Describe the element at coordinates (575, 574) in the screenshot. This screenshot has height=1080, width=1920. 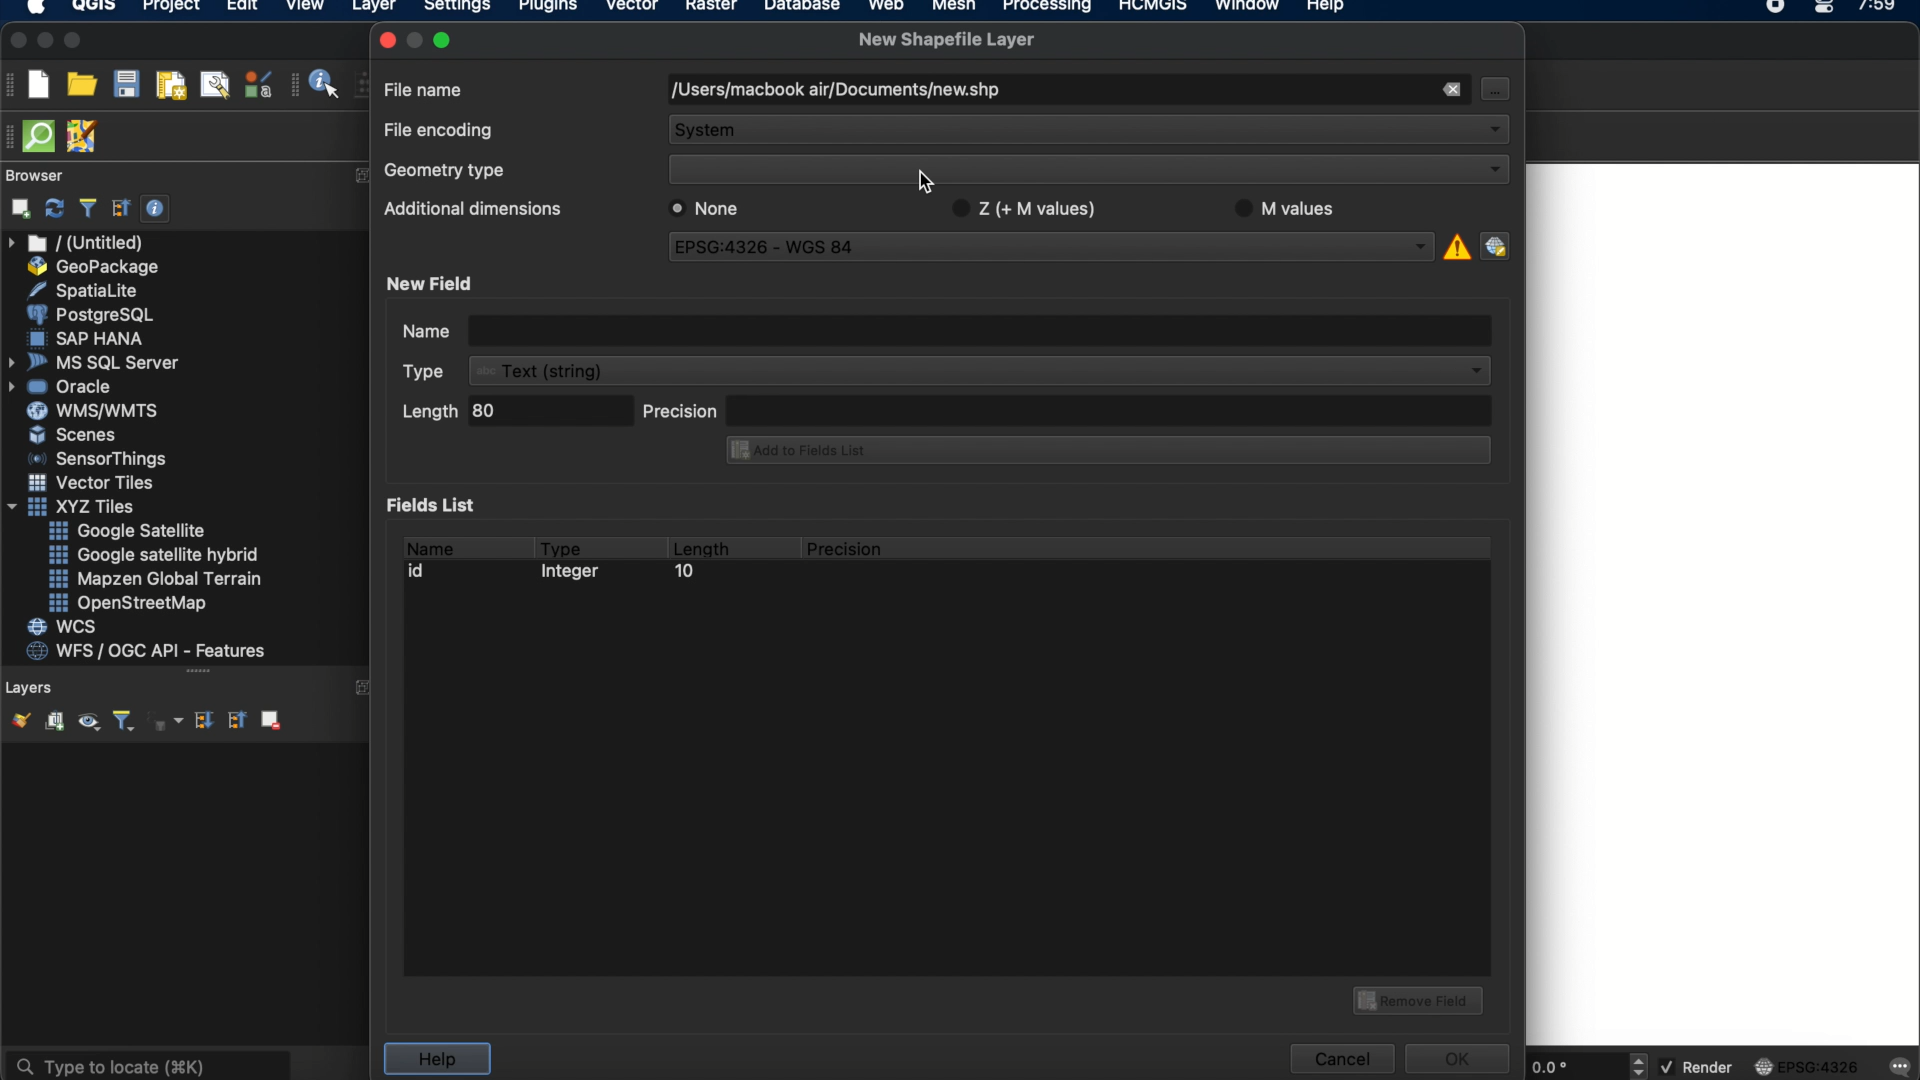
I see `integer` at that location.